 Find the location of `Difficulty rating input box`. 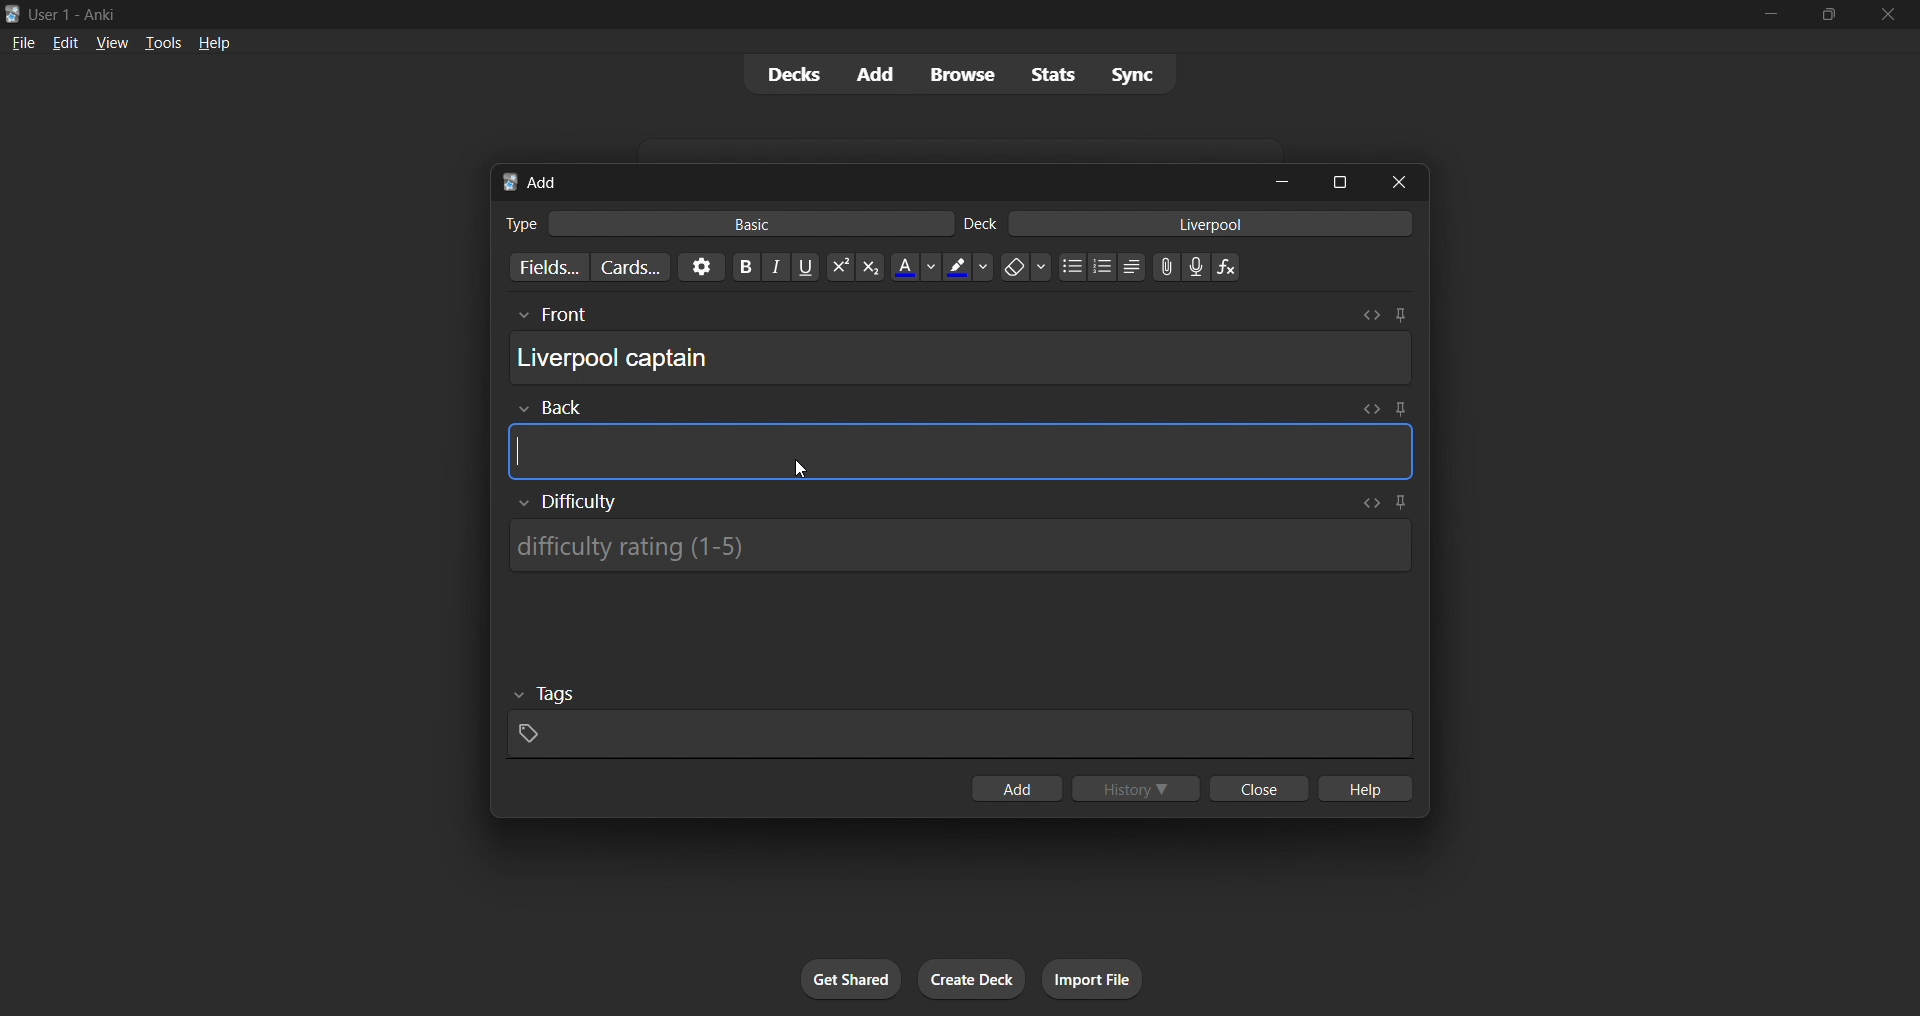

Difficulty rating input box is located at coordinates (959, 546).